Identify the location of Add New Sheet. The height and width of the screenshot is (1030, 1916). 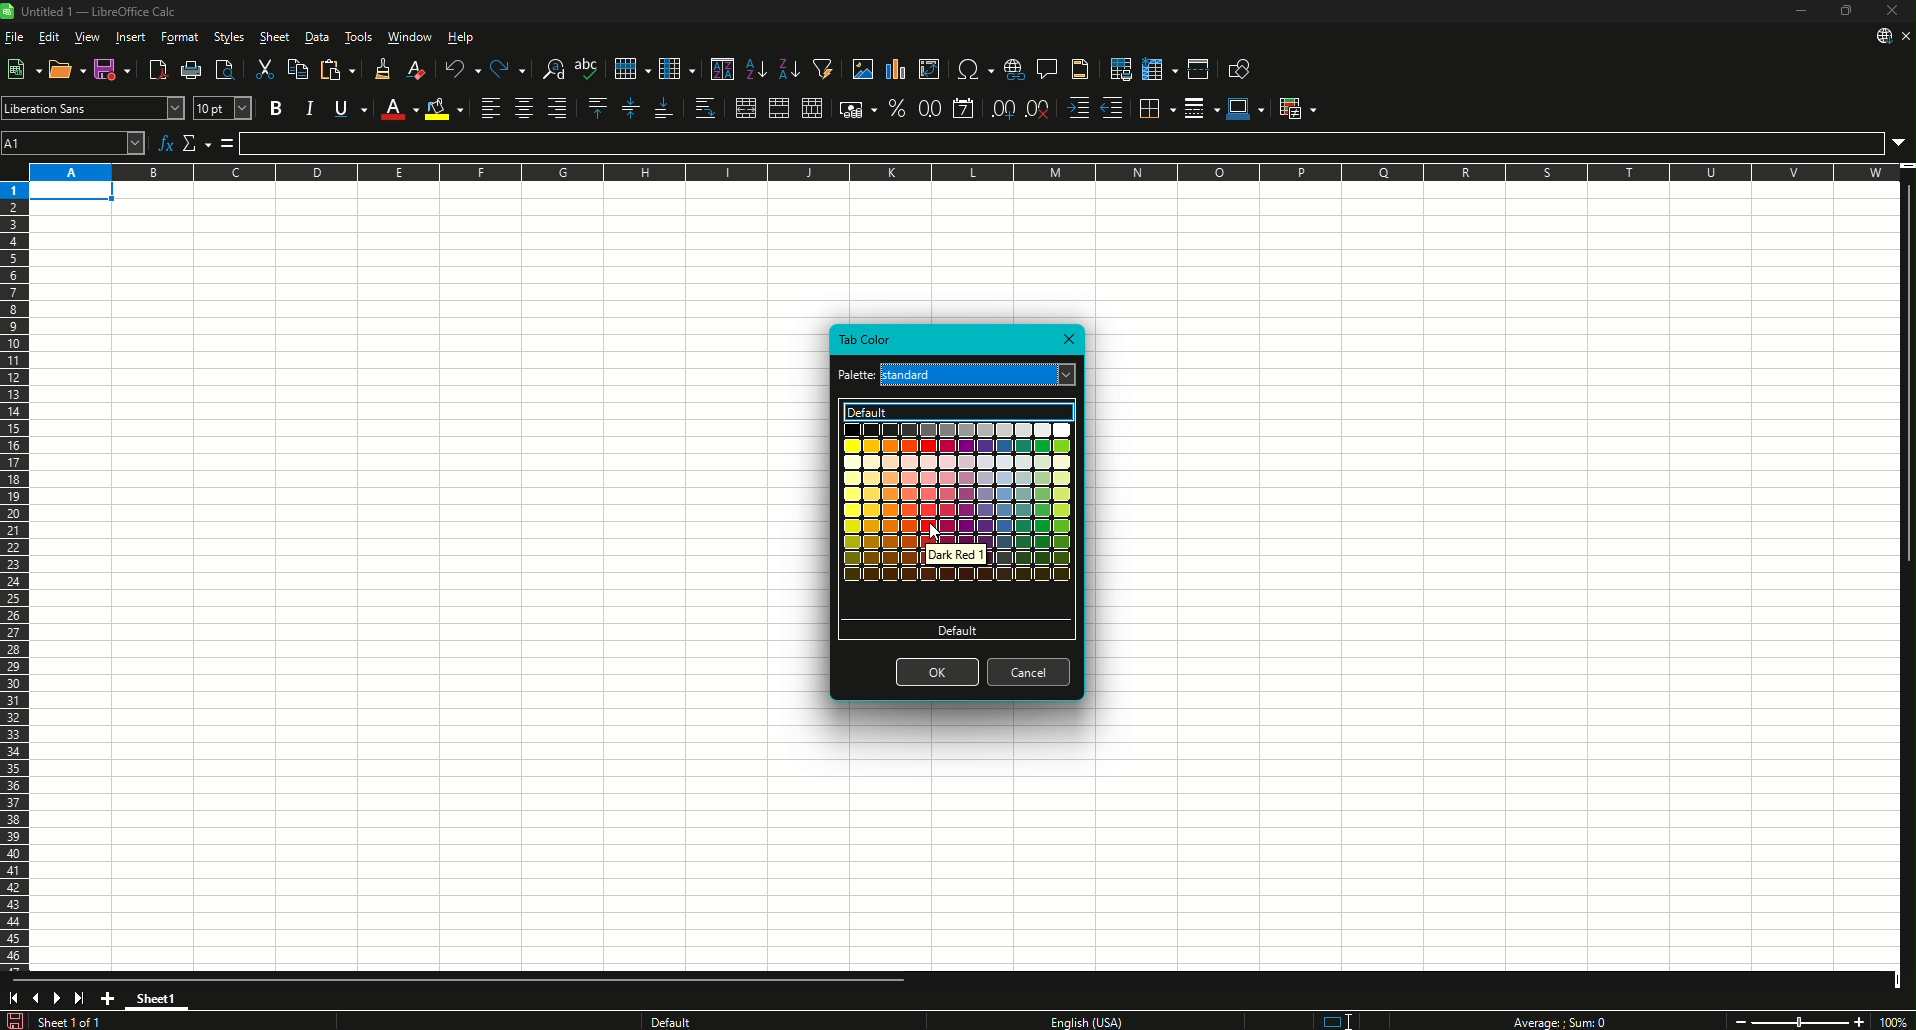
(108, 998).